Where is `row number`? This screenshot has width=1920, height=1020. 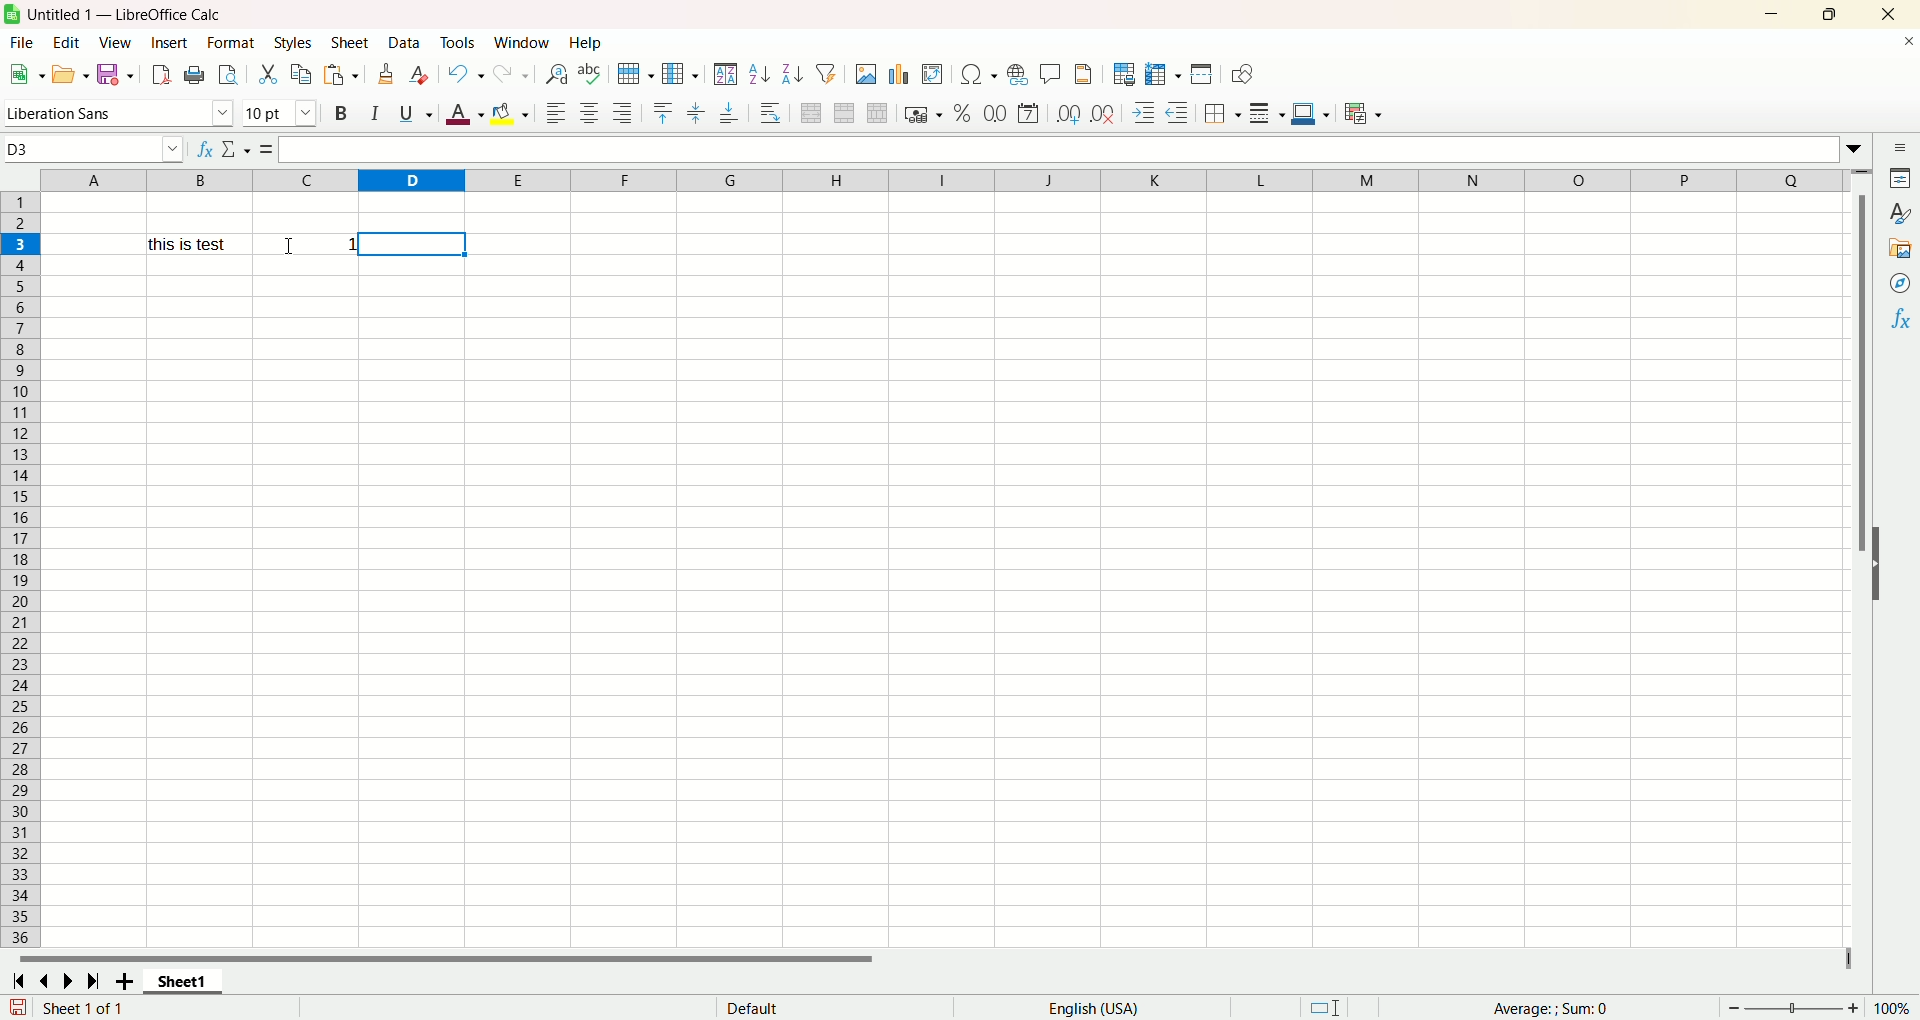 row number is located at coordinates (19, 571).